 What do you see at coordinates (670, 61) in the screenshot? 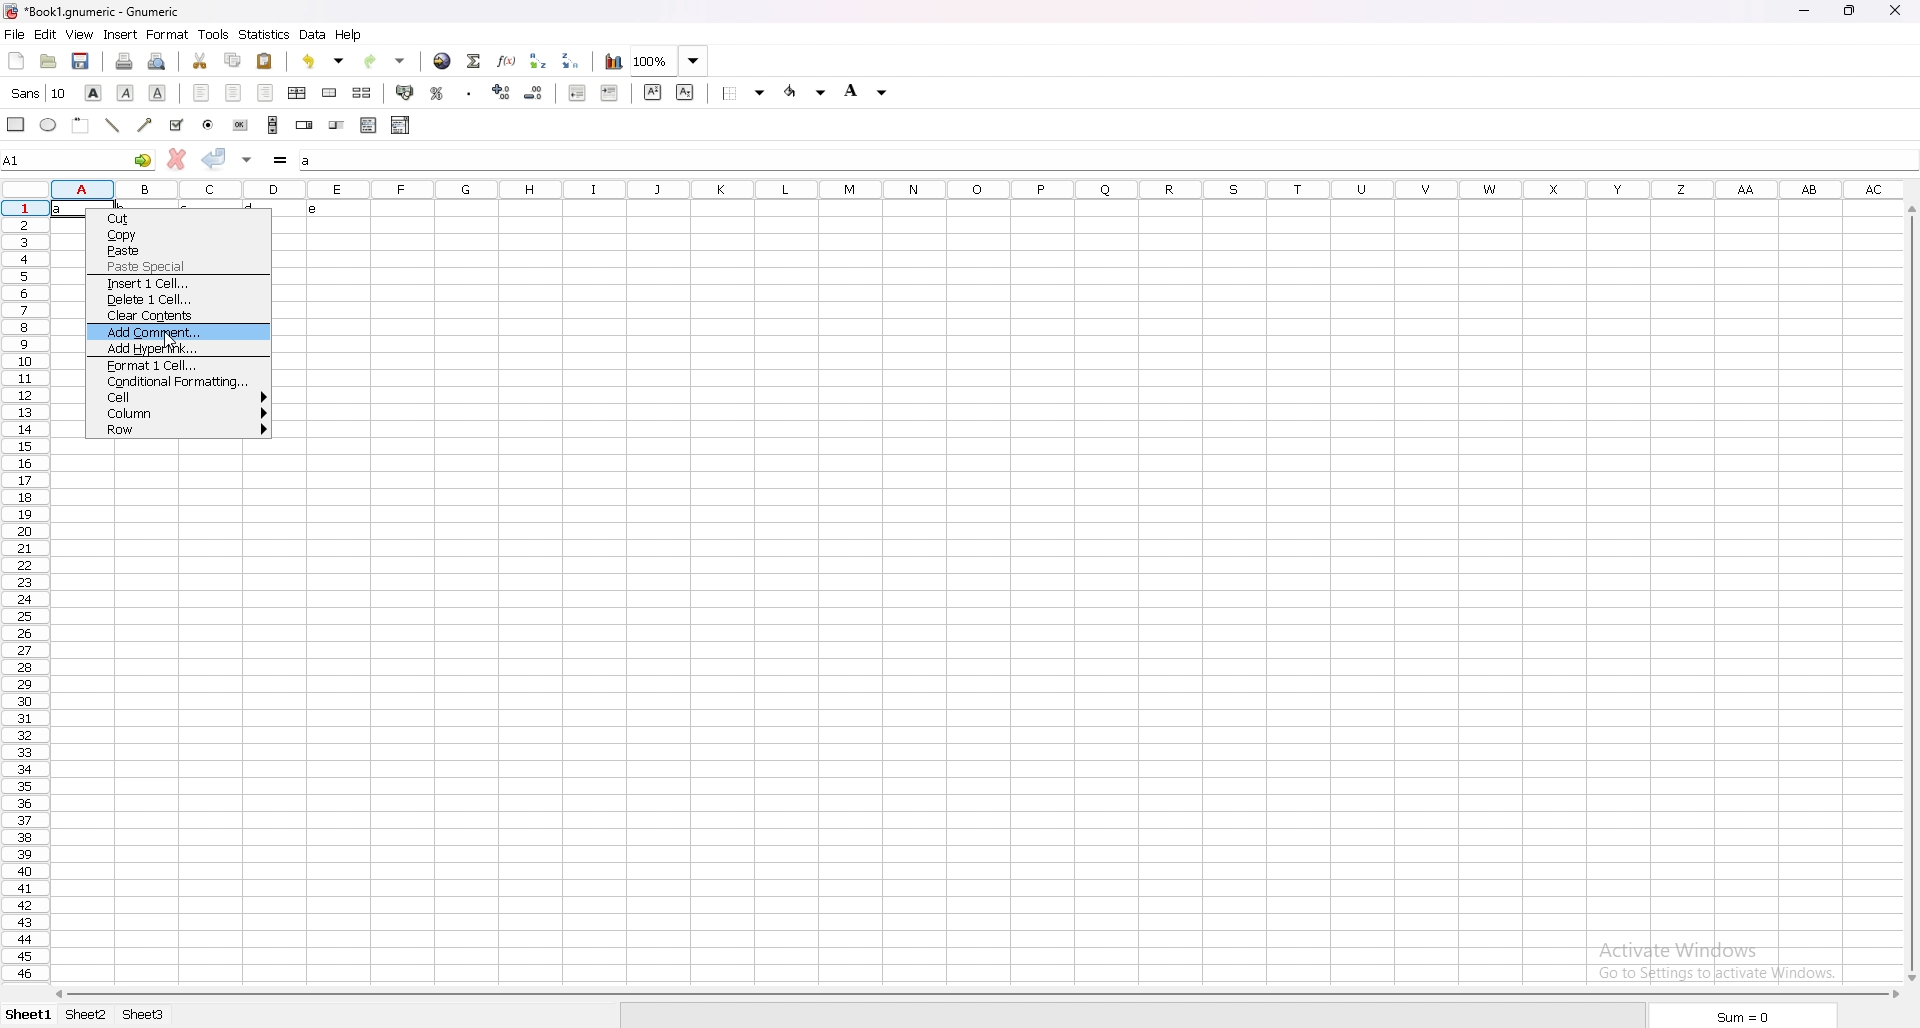
I see `zoom` at bounding box center [670, 61].